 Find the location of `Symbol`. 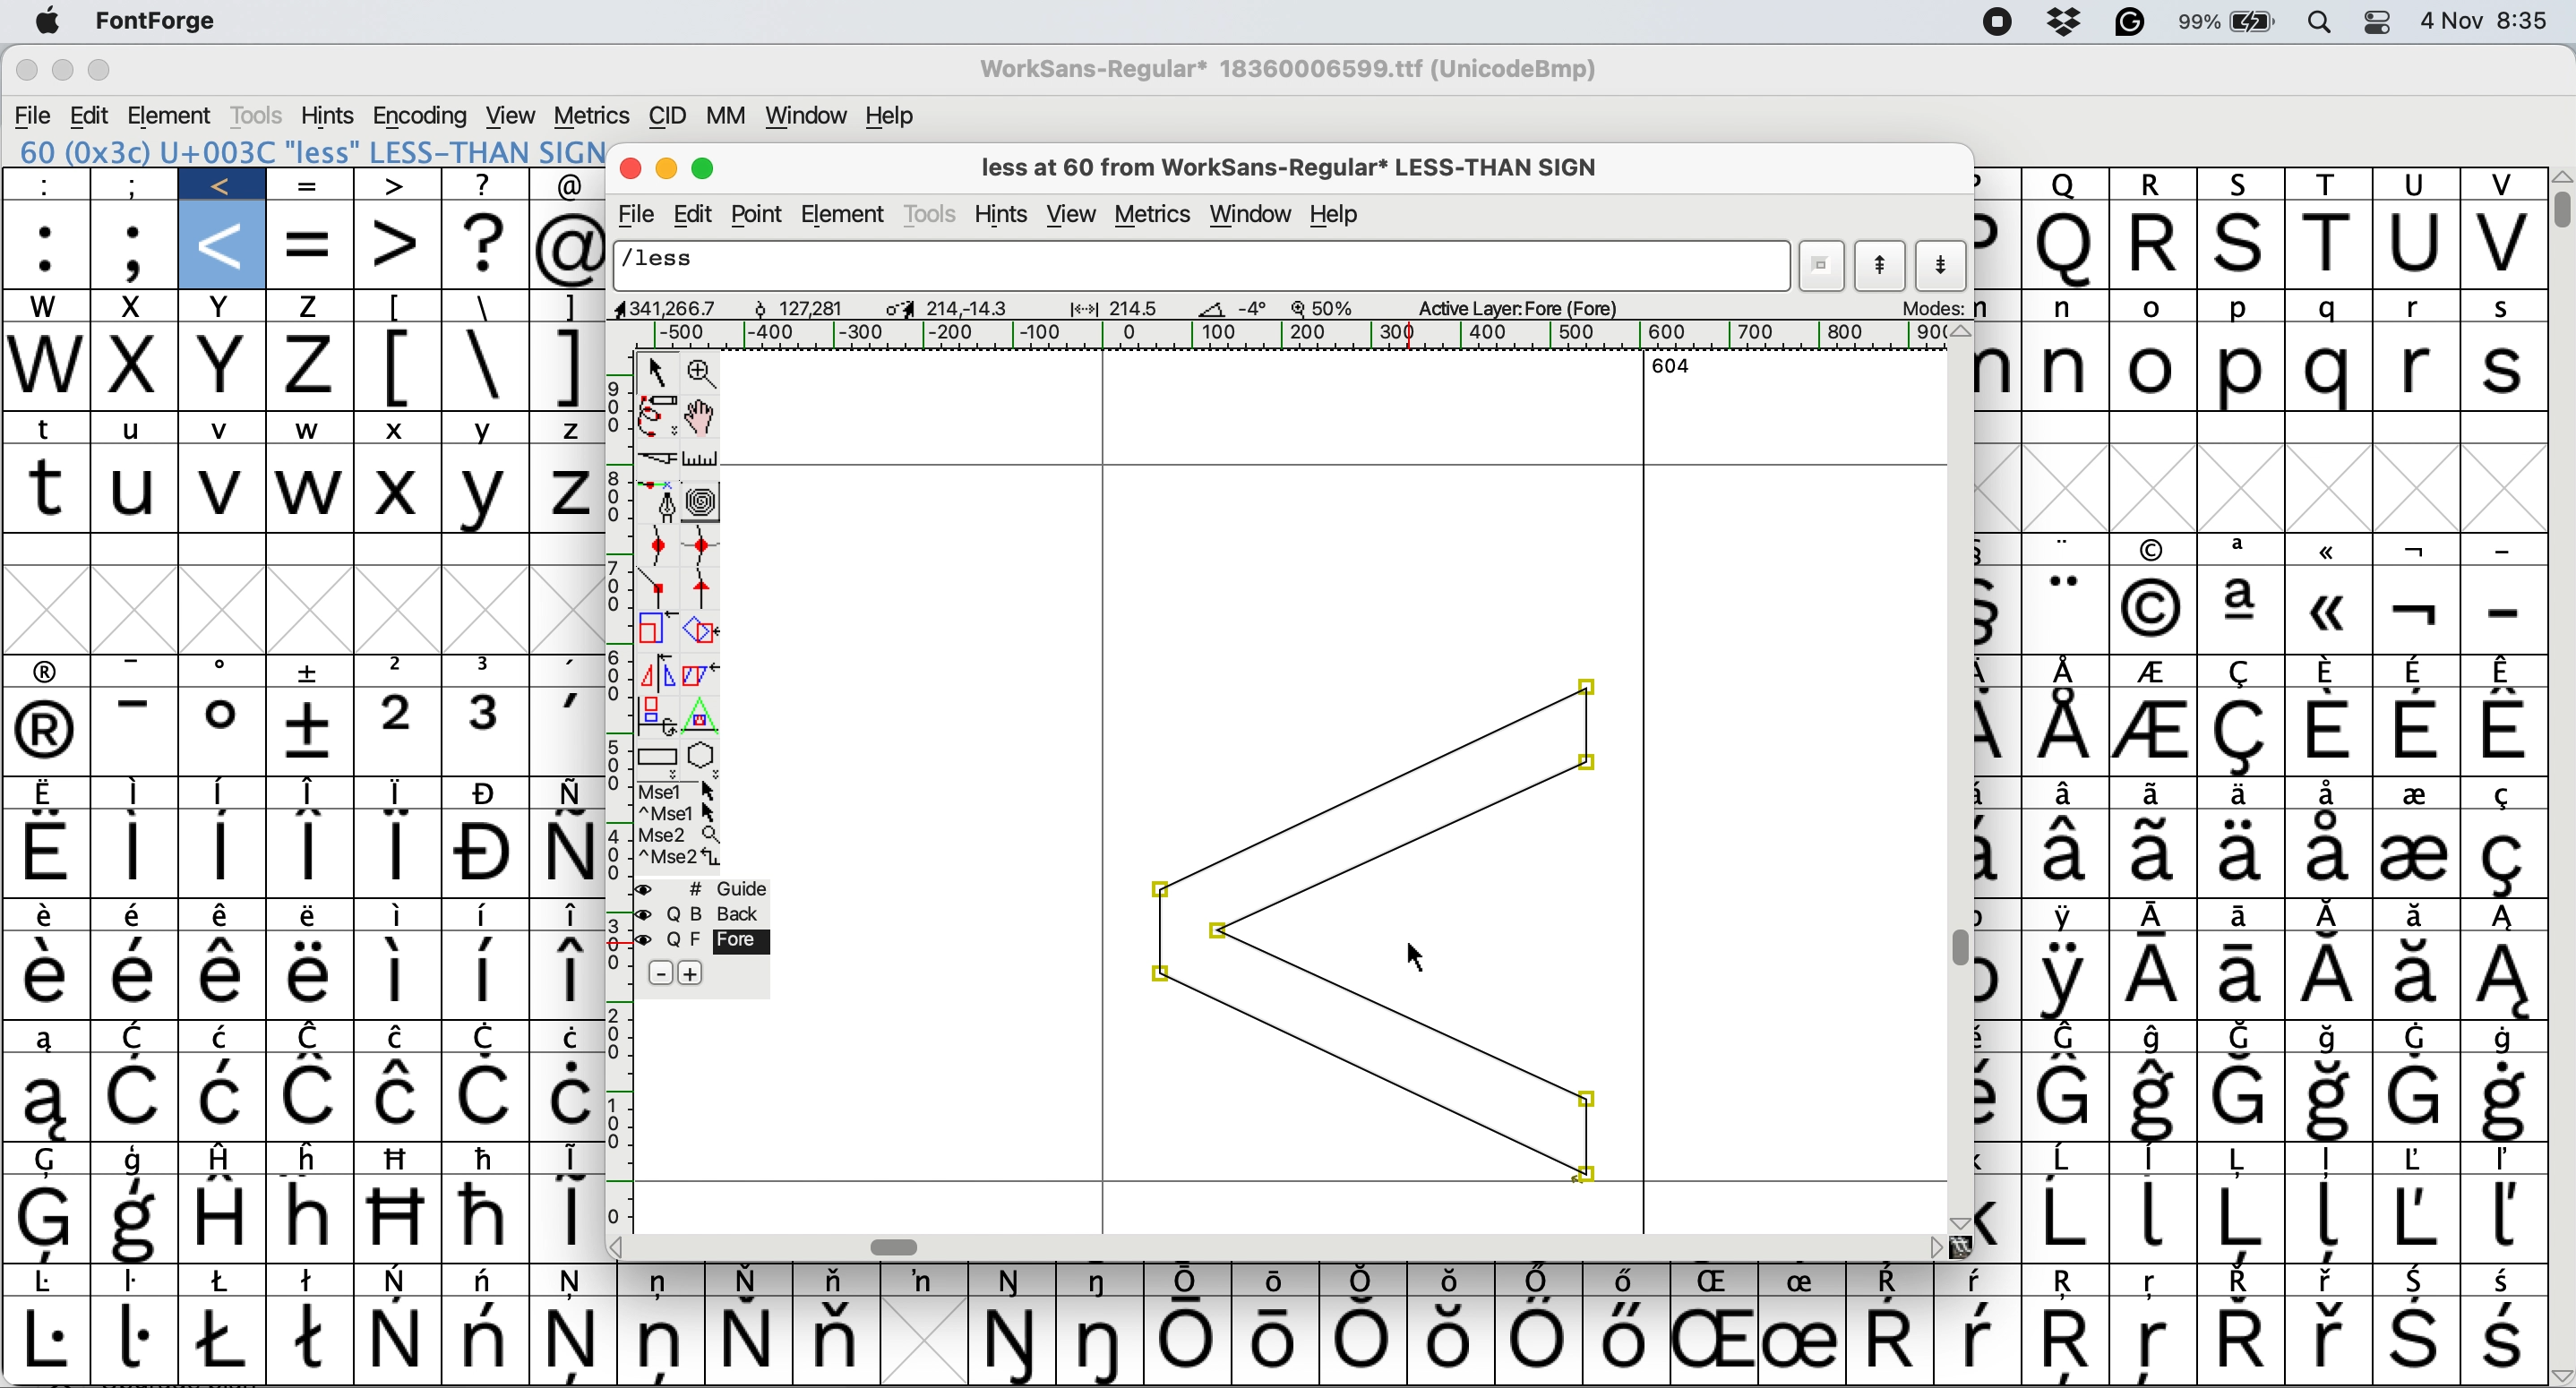

Symbol is located at coordinates (2158, 1039).